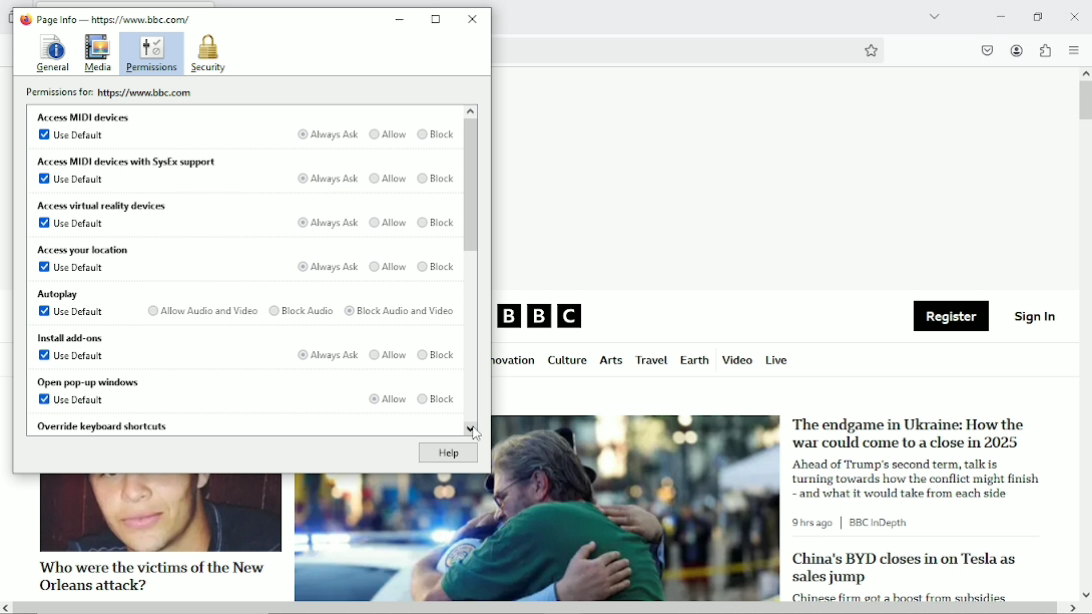 The width and height of the screenshot is (1092, 614). What do you see at coordinates (387, 400) in the screenshot?
I see `Allow` at bounding box center [387, 400].